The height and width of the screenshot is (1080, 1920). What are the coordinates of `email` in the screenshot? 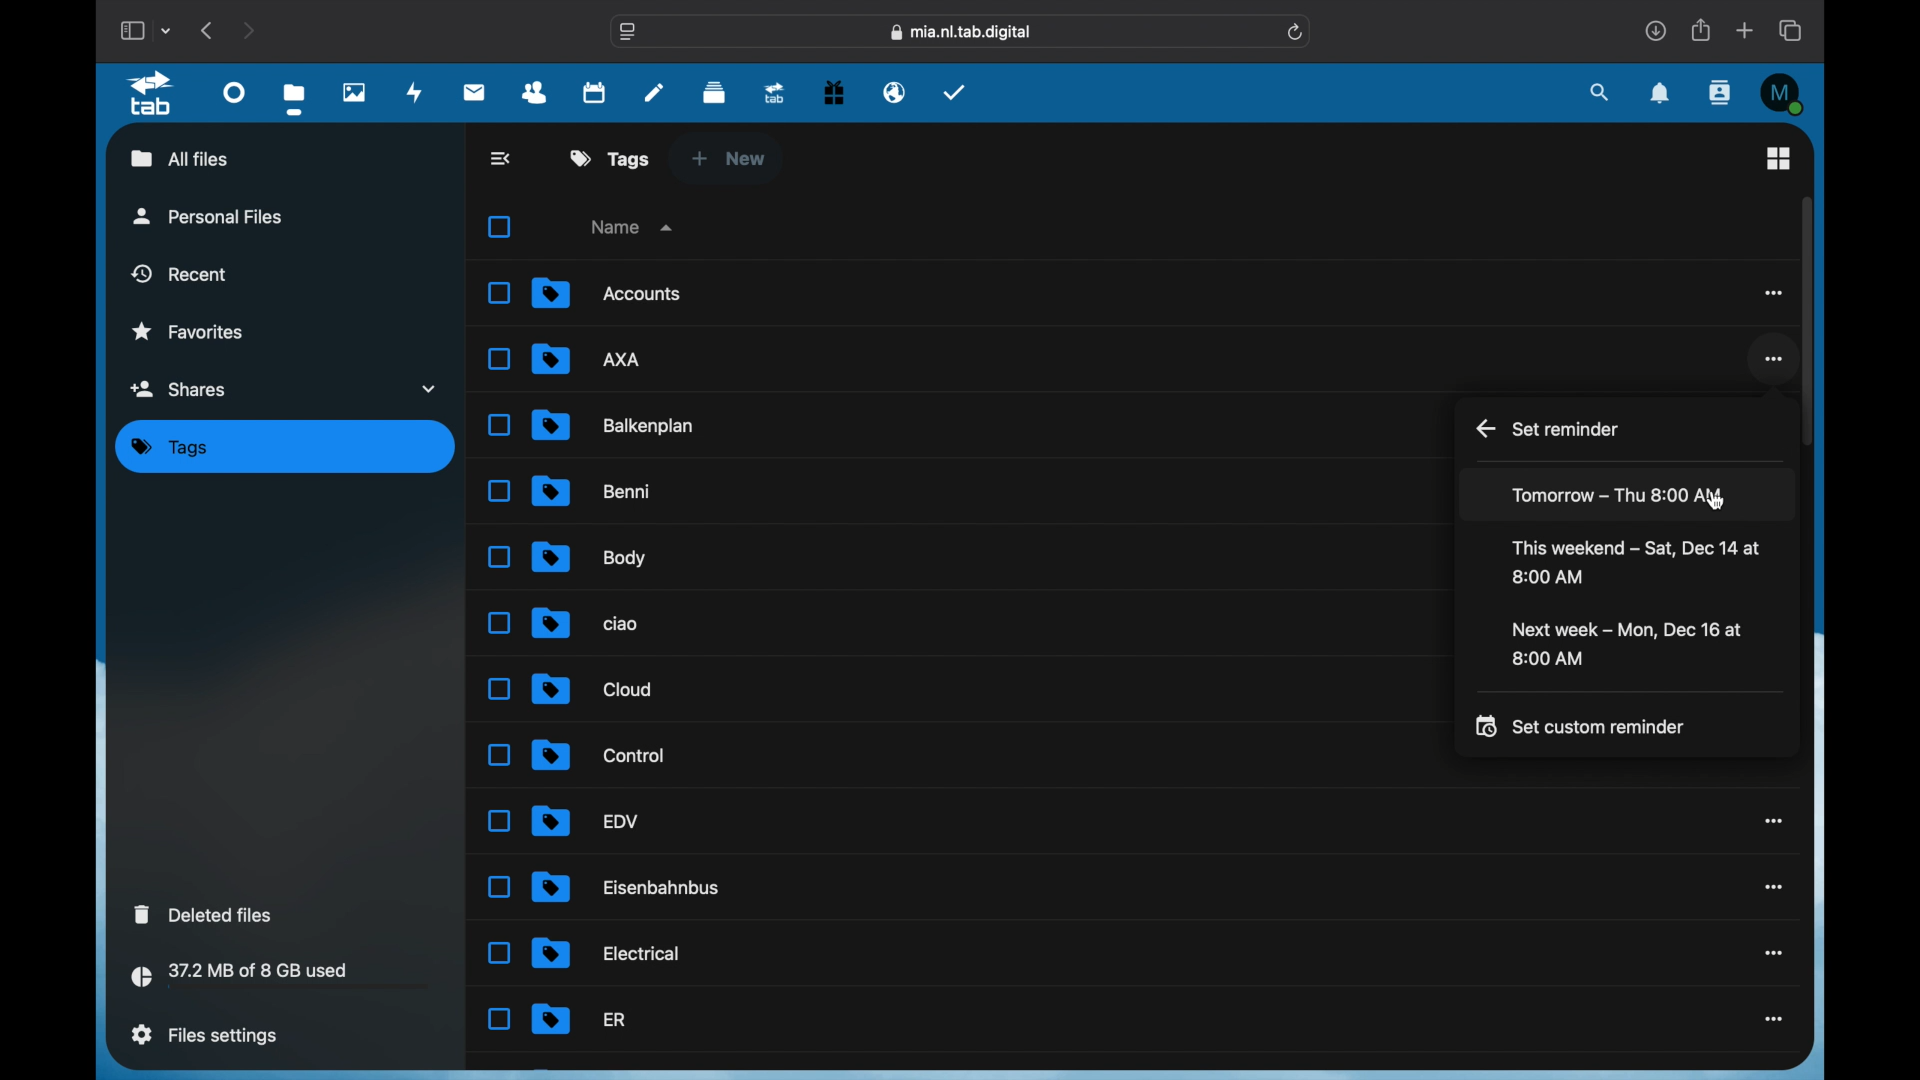 It's located at (894, 91).